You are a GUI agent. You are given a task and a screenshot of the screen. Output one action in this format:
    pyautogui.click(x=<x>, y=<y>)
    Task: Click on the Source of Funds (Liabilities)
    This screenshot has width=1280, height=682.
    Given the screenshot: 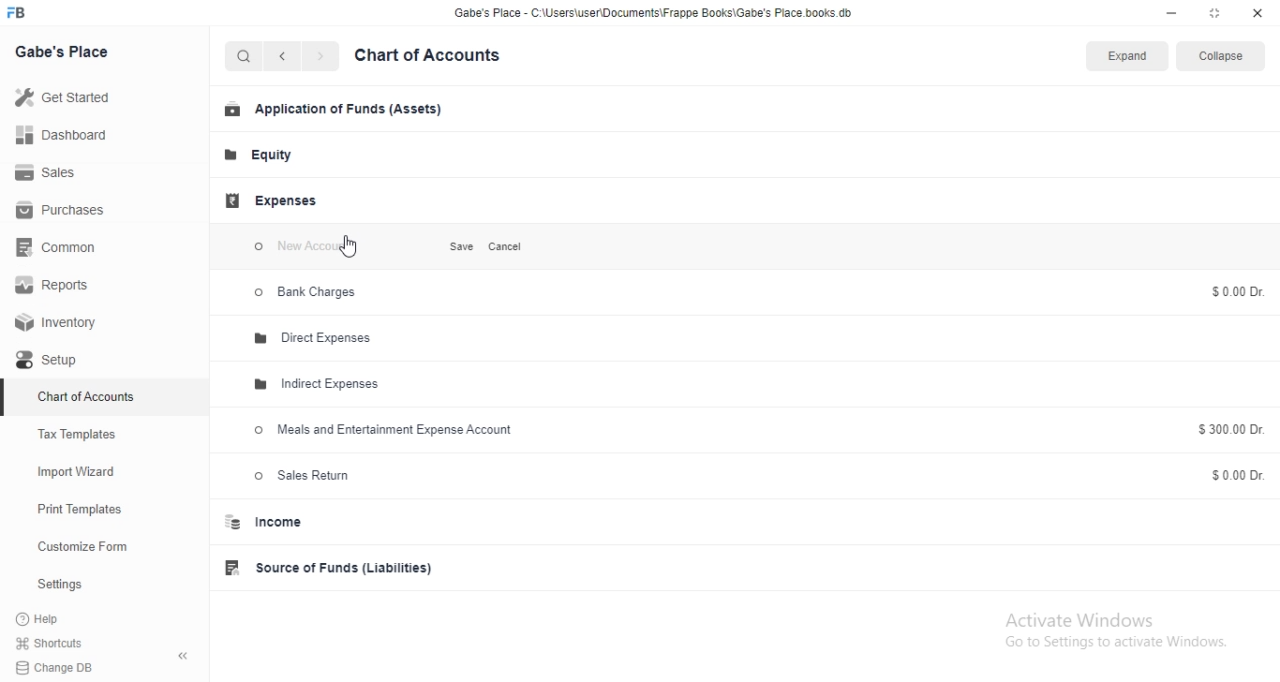 What is the action you would take?
    pyautogui.click(x=334, y=568)
    